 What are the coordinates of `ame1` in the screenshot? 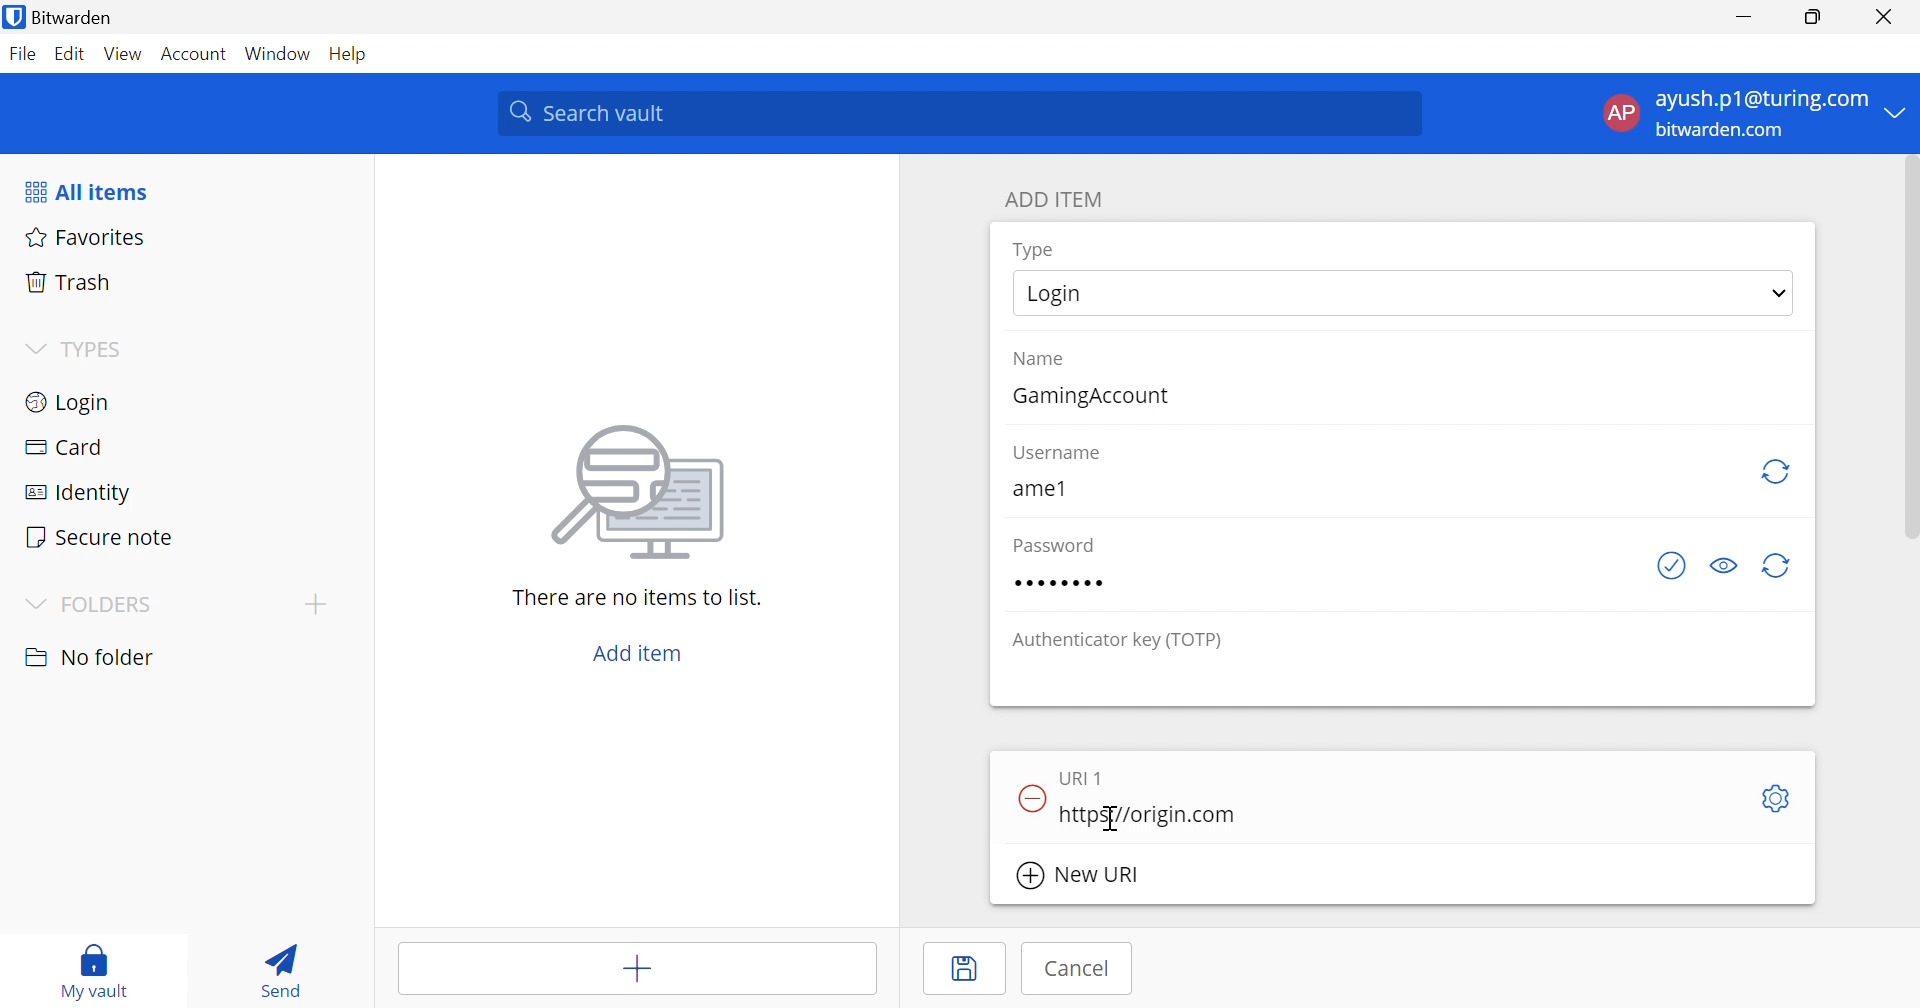 It's located at (1037, 488).